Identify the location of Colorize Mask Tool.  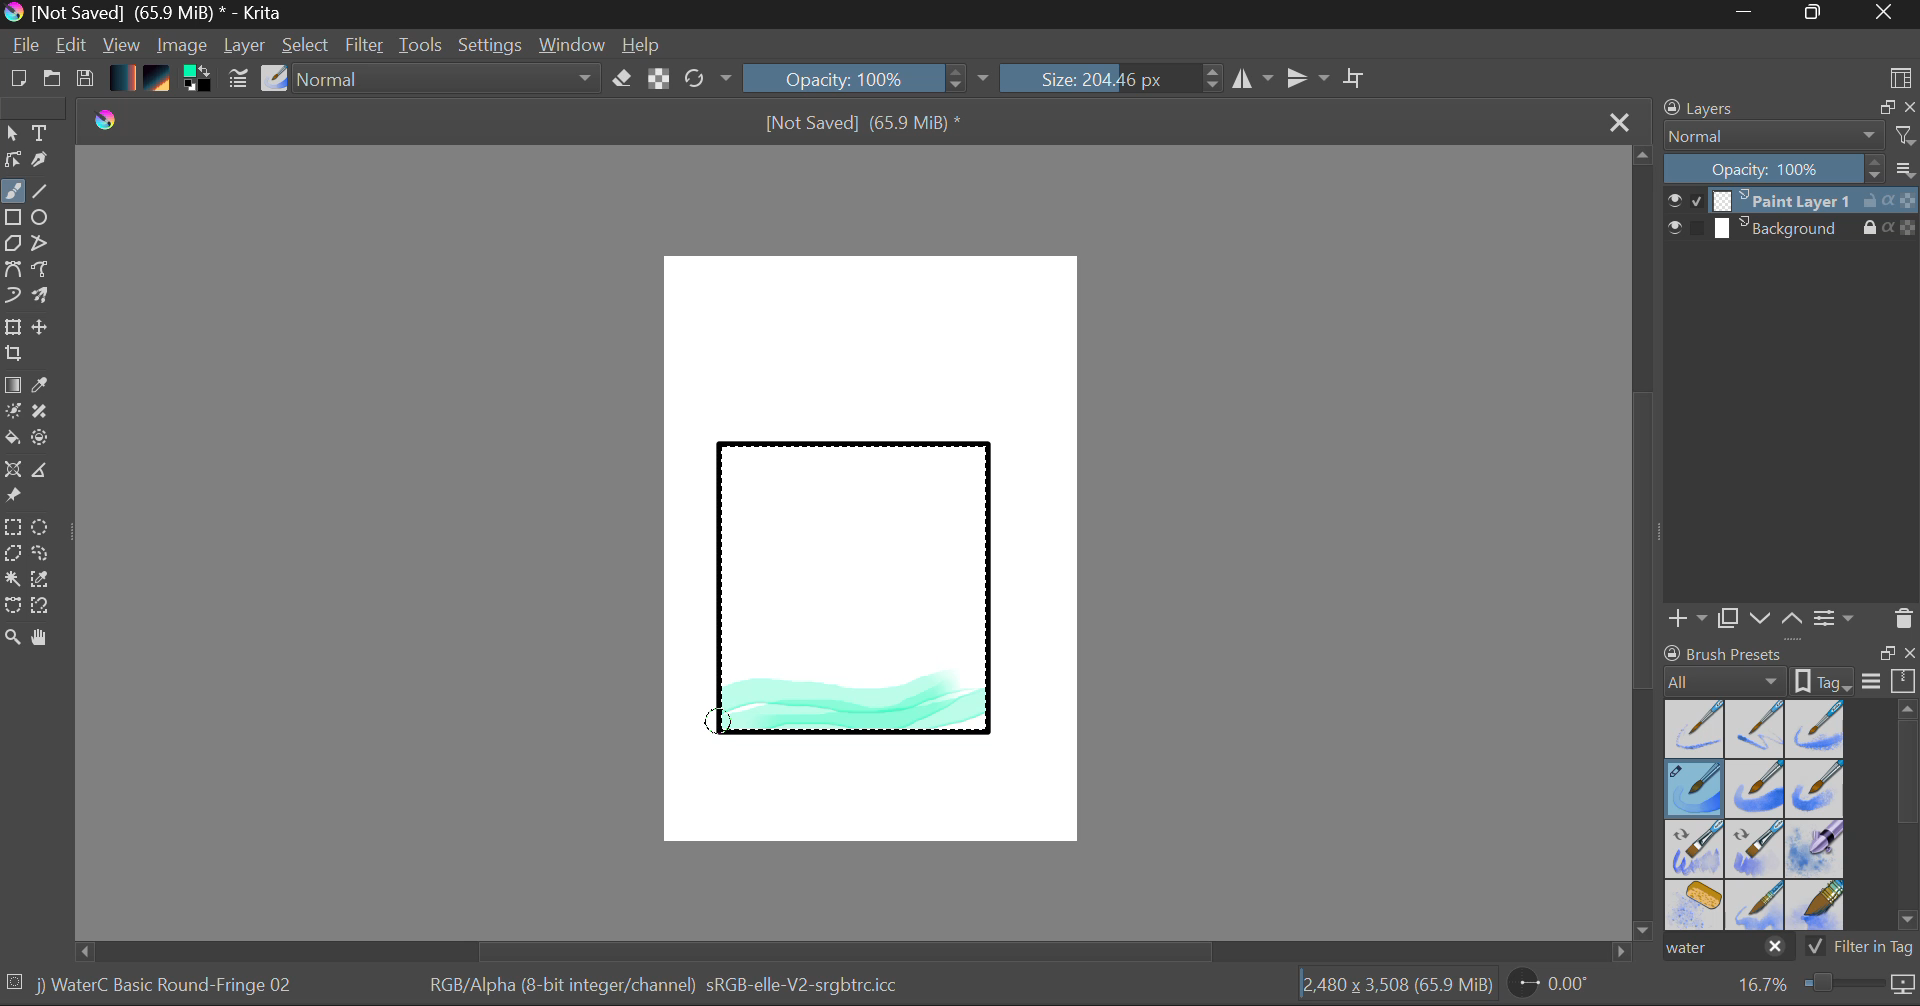
(14, 413).